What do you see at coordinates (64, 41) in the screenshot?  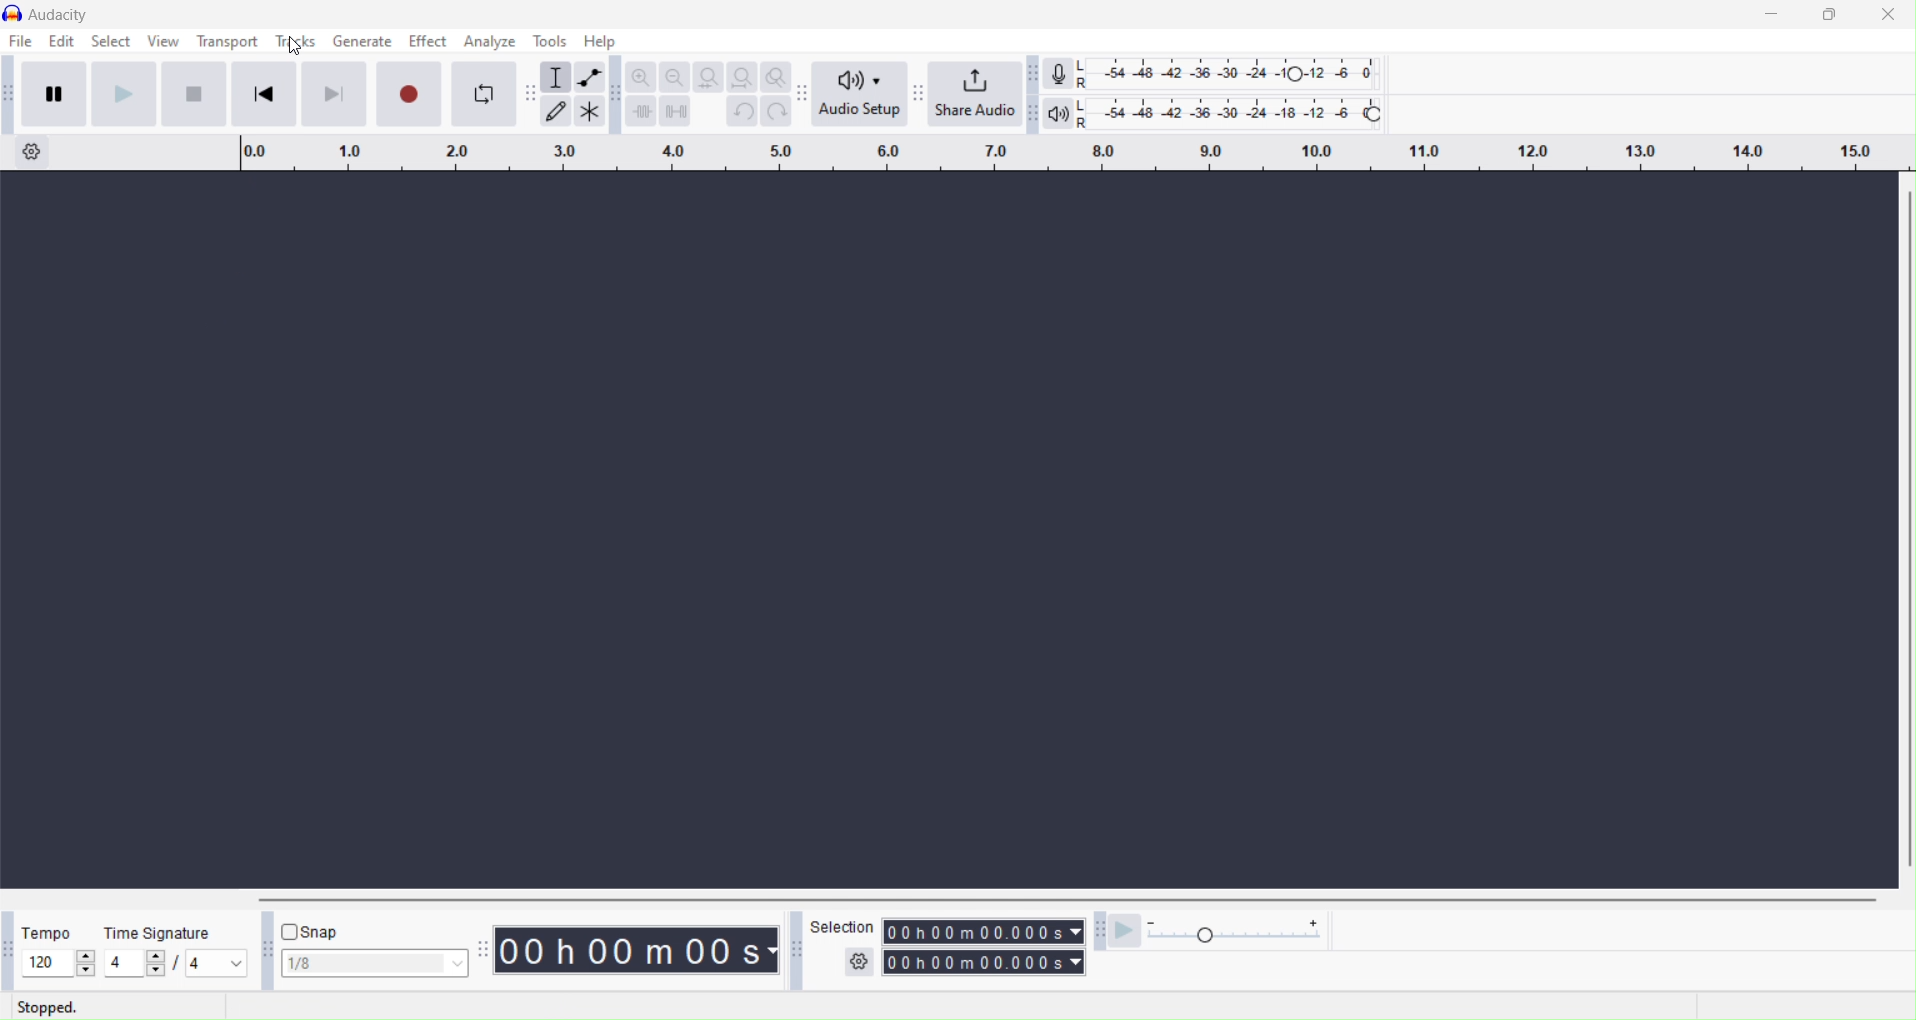 I see `Edit` at bounding box center [64, 41].